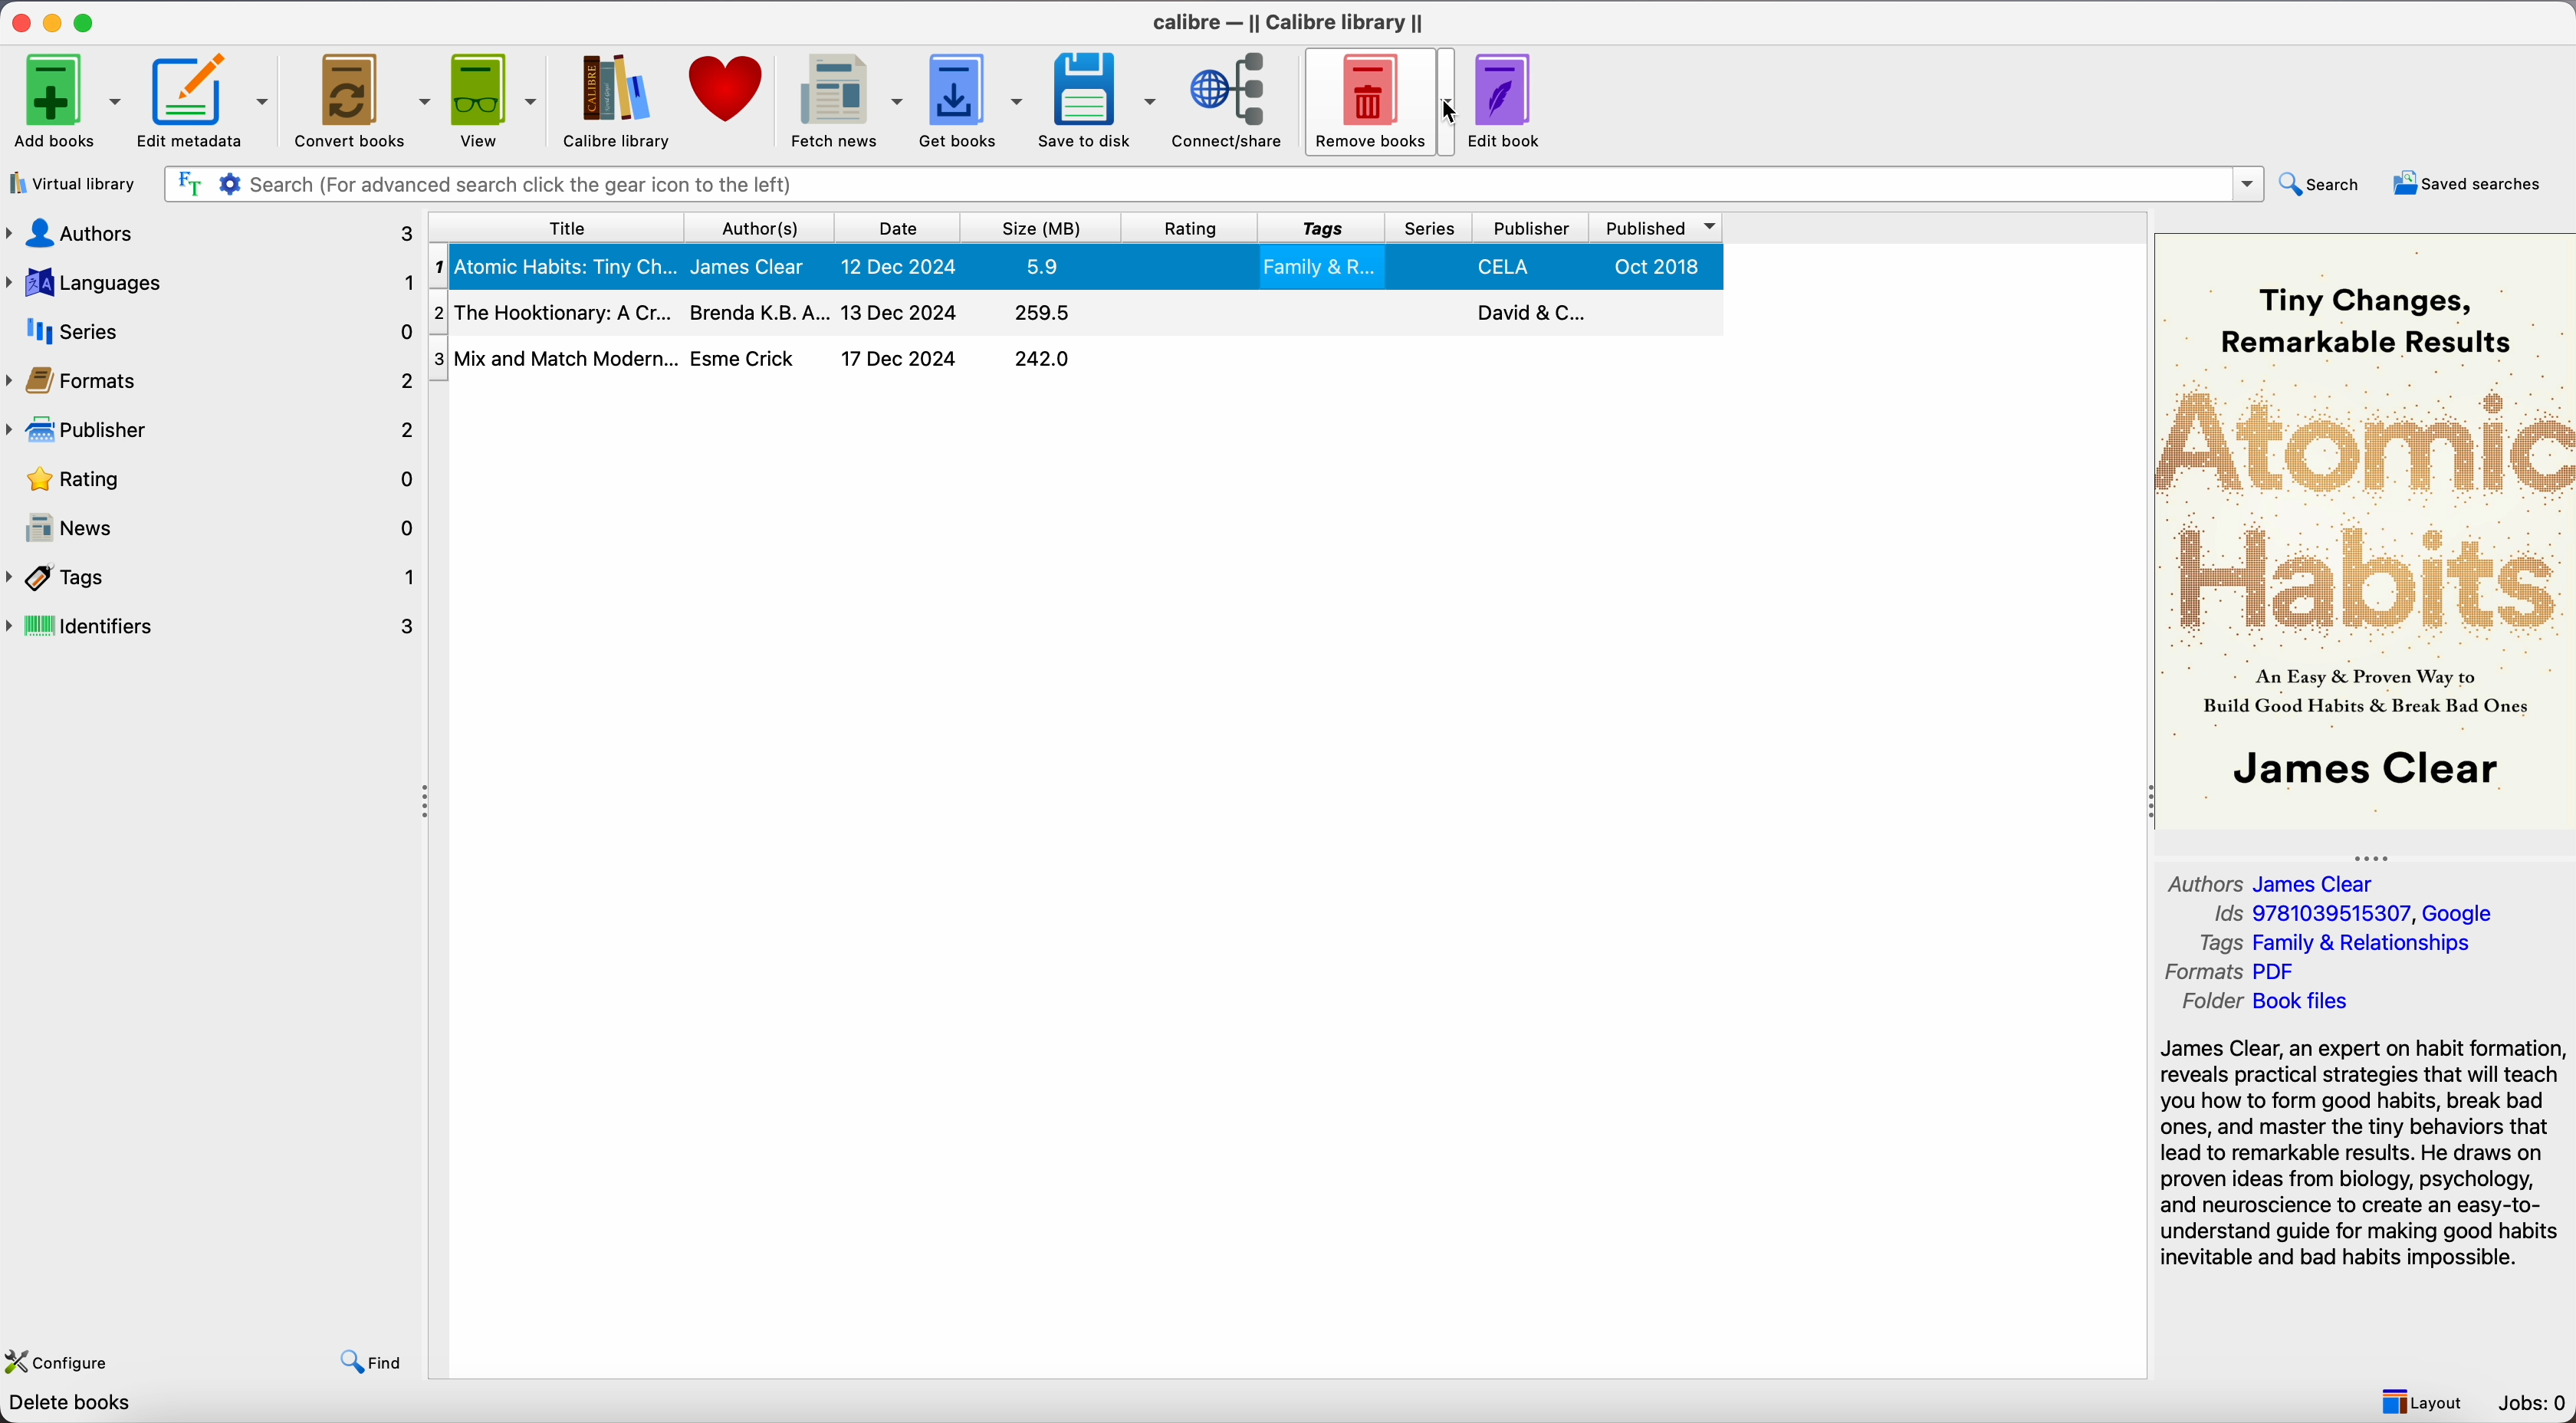  Describe the element at coordinates (211, 282) in the screenshot. I see `languages` at that location.